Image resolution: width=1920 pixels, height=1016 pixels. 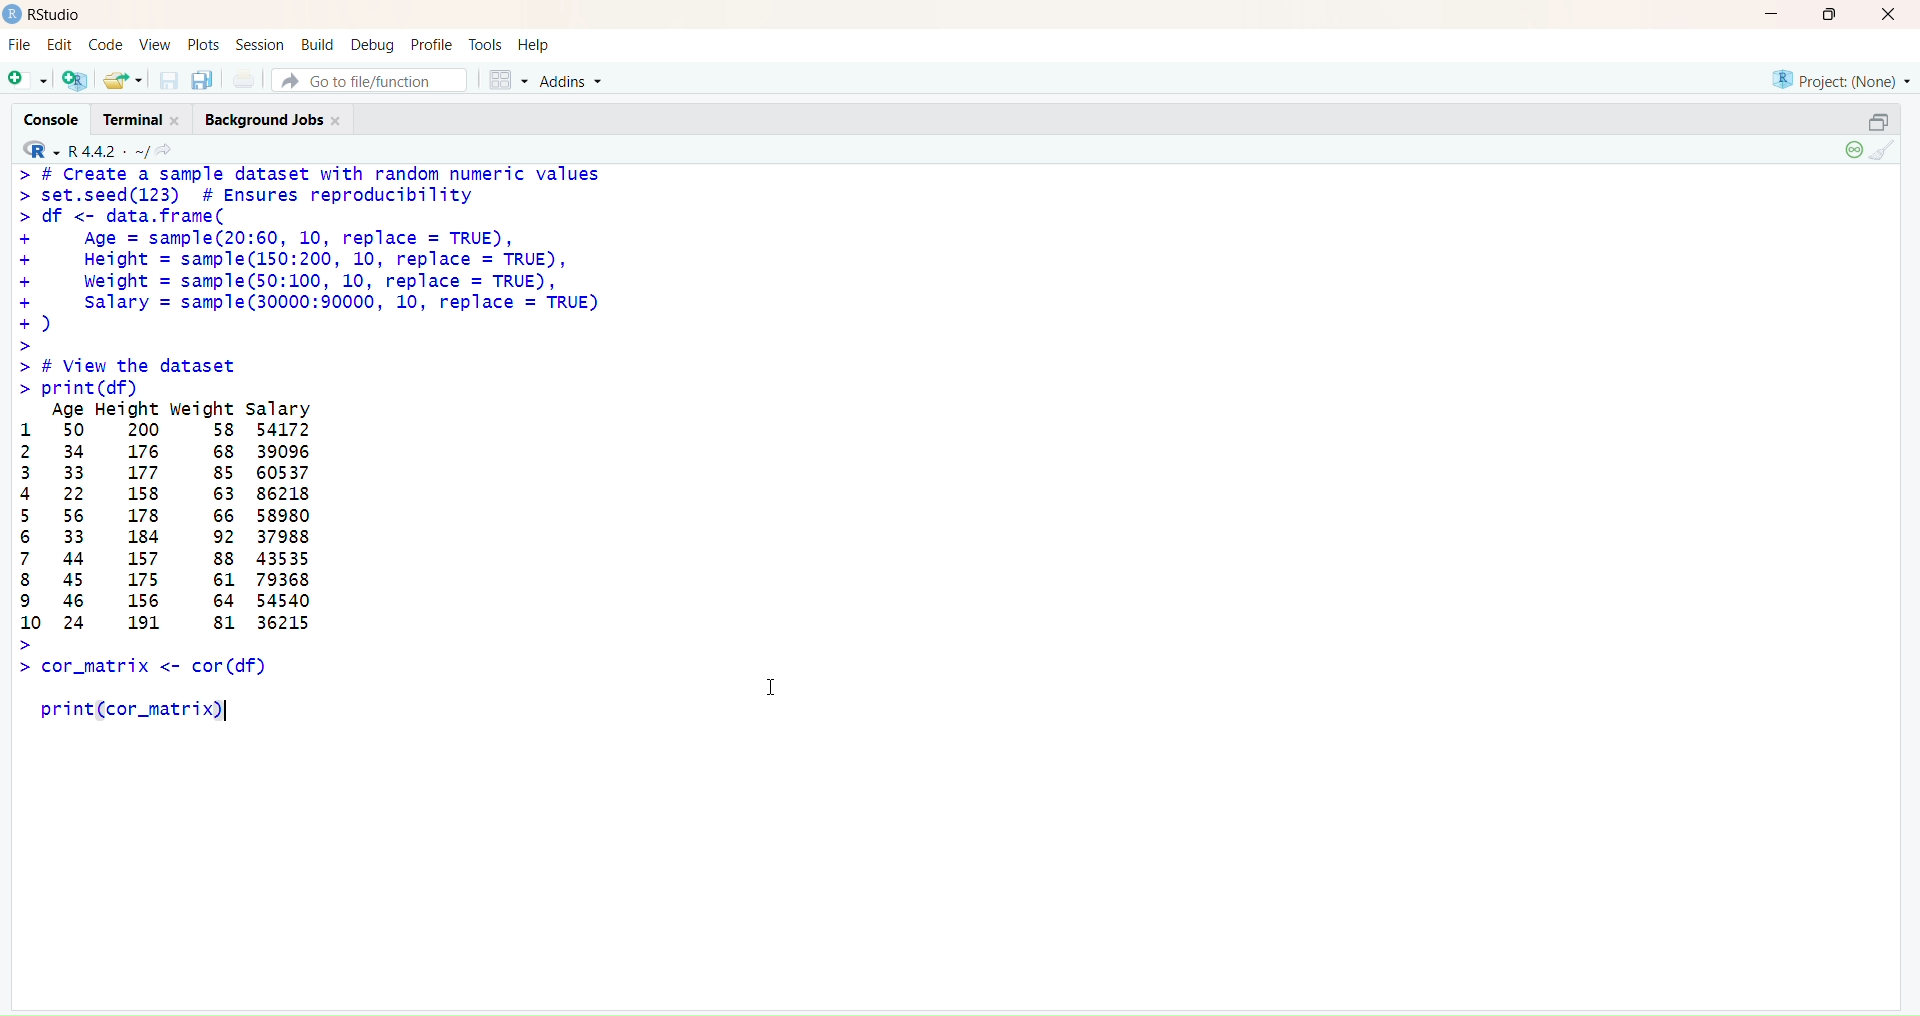 I want to click on Background jobs, so click(x=276, y=121).